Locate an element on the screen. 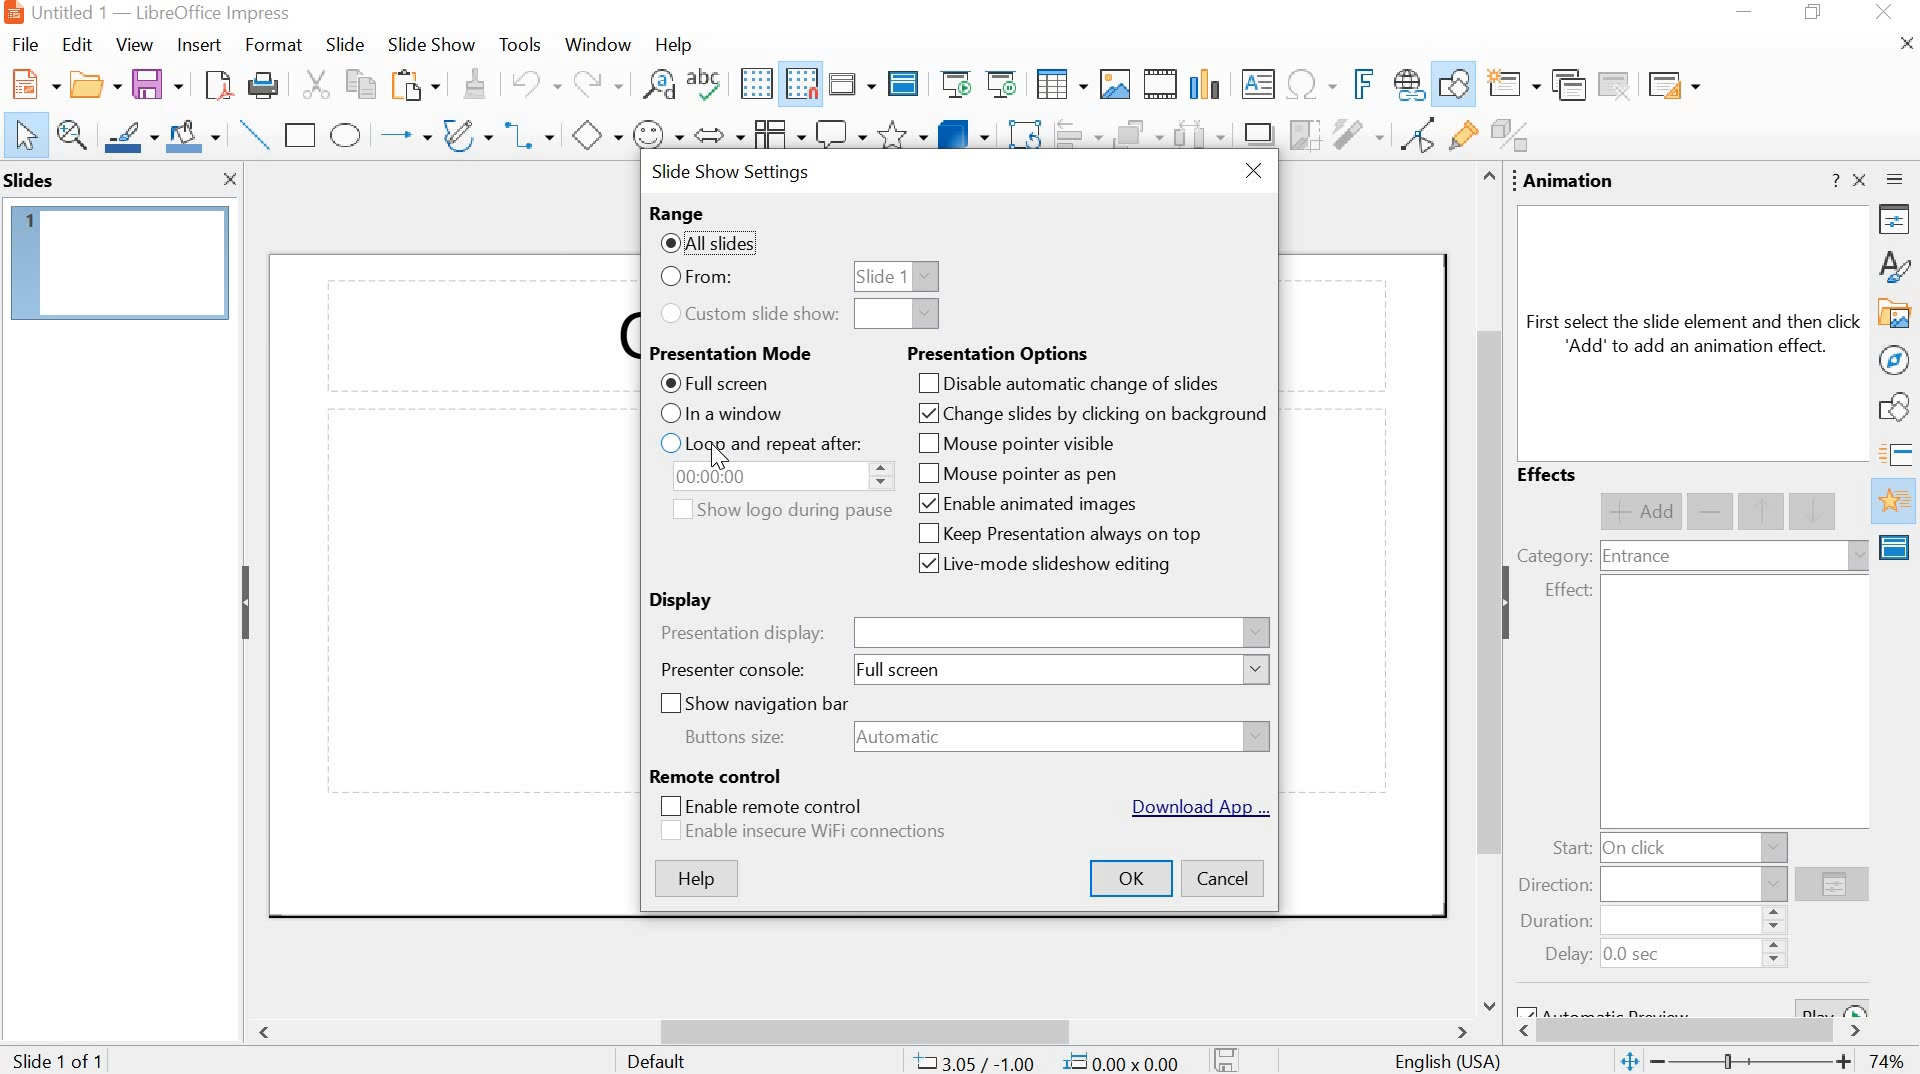 This screenshot has width=1920, height=1074. slide 1 of 1 is located at coordinates (62, 1058).